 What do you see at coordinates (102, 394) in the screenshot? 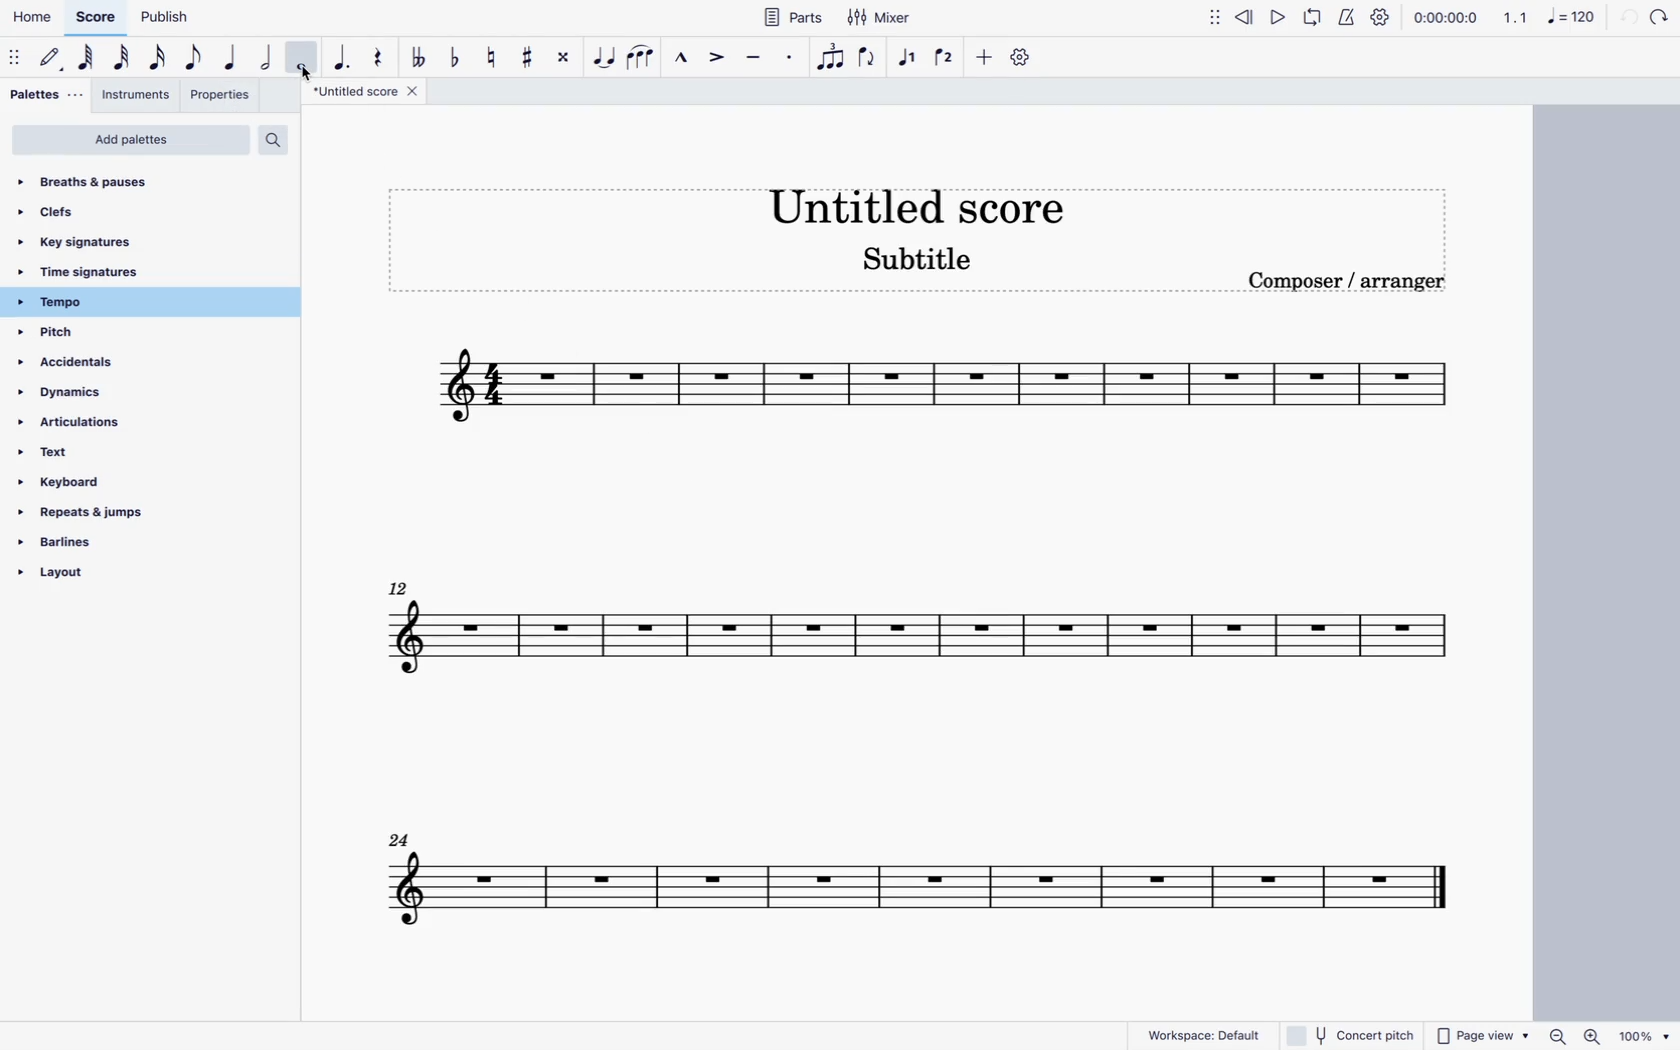
I see `dynamics` at bounding box center [102, 394].